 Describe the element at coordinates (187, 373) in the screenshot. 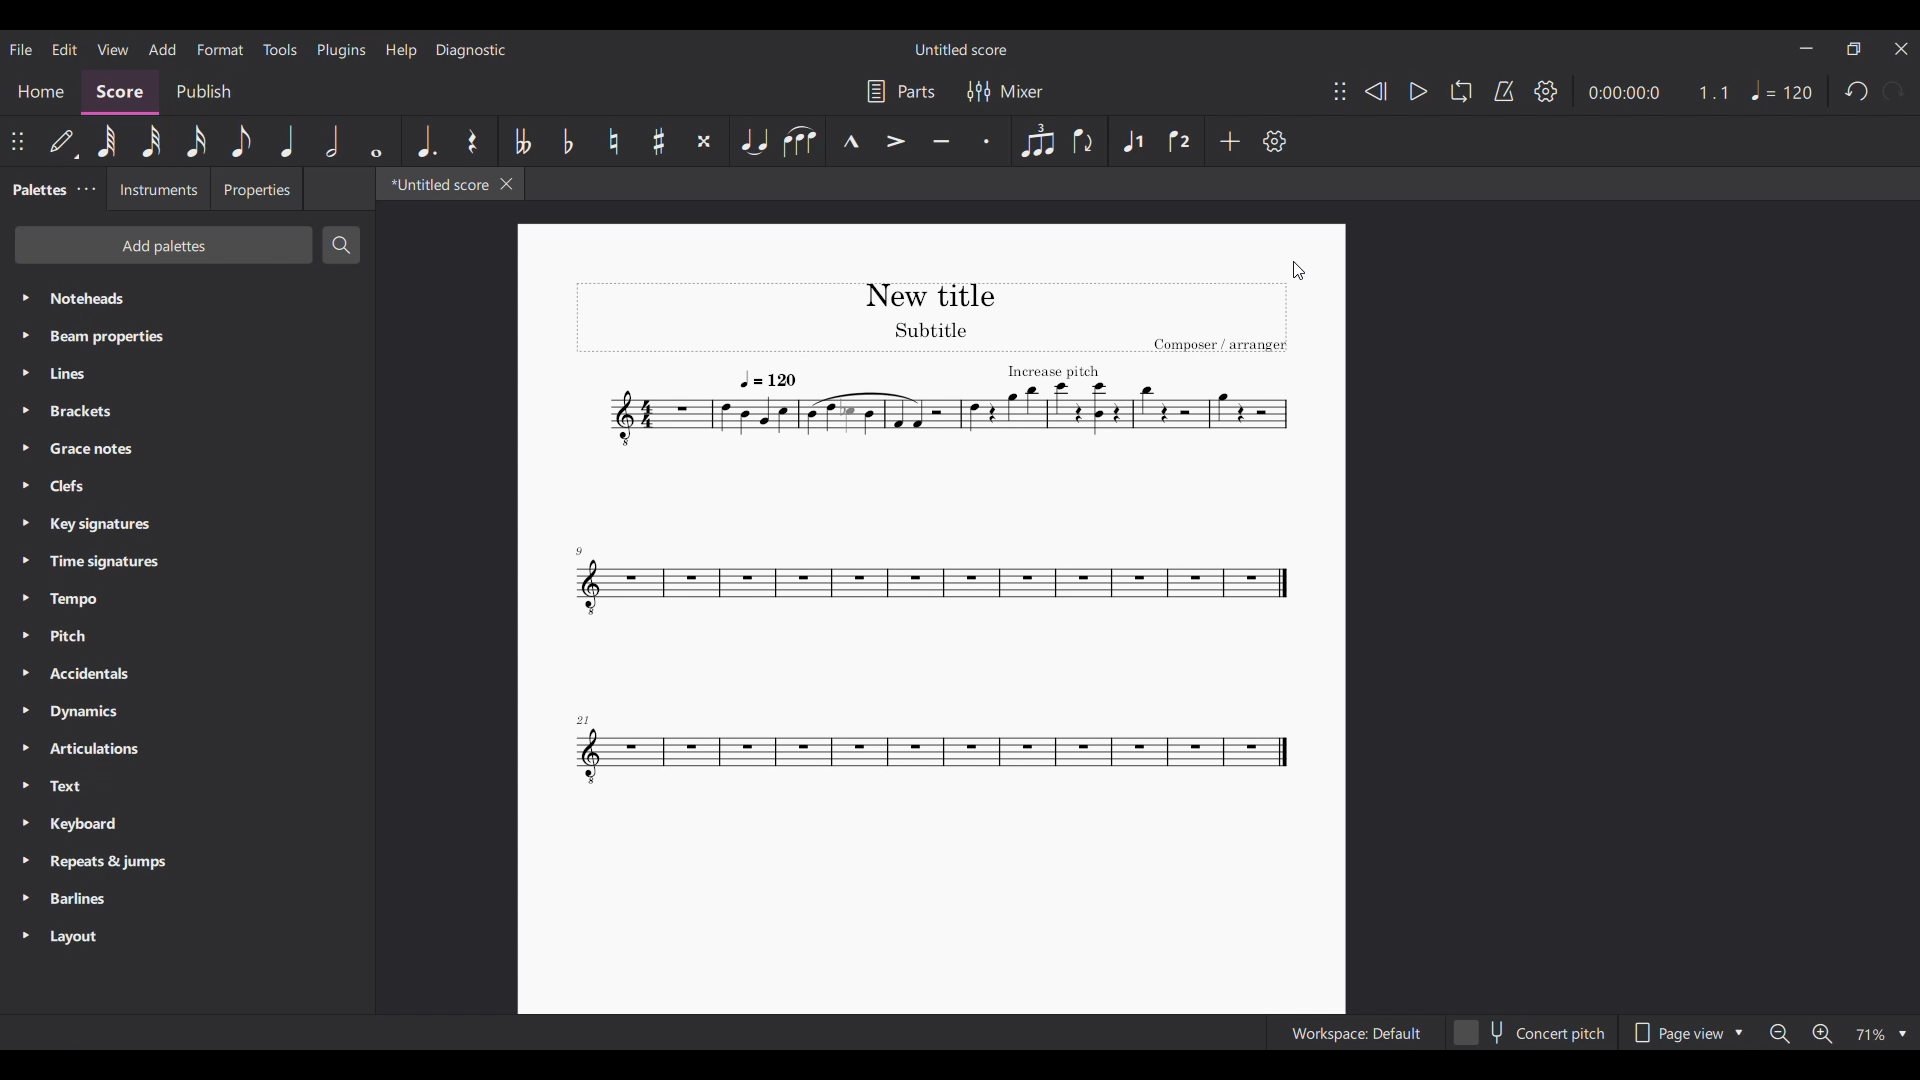

I see `Lines` at that location.